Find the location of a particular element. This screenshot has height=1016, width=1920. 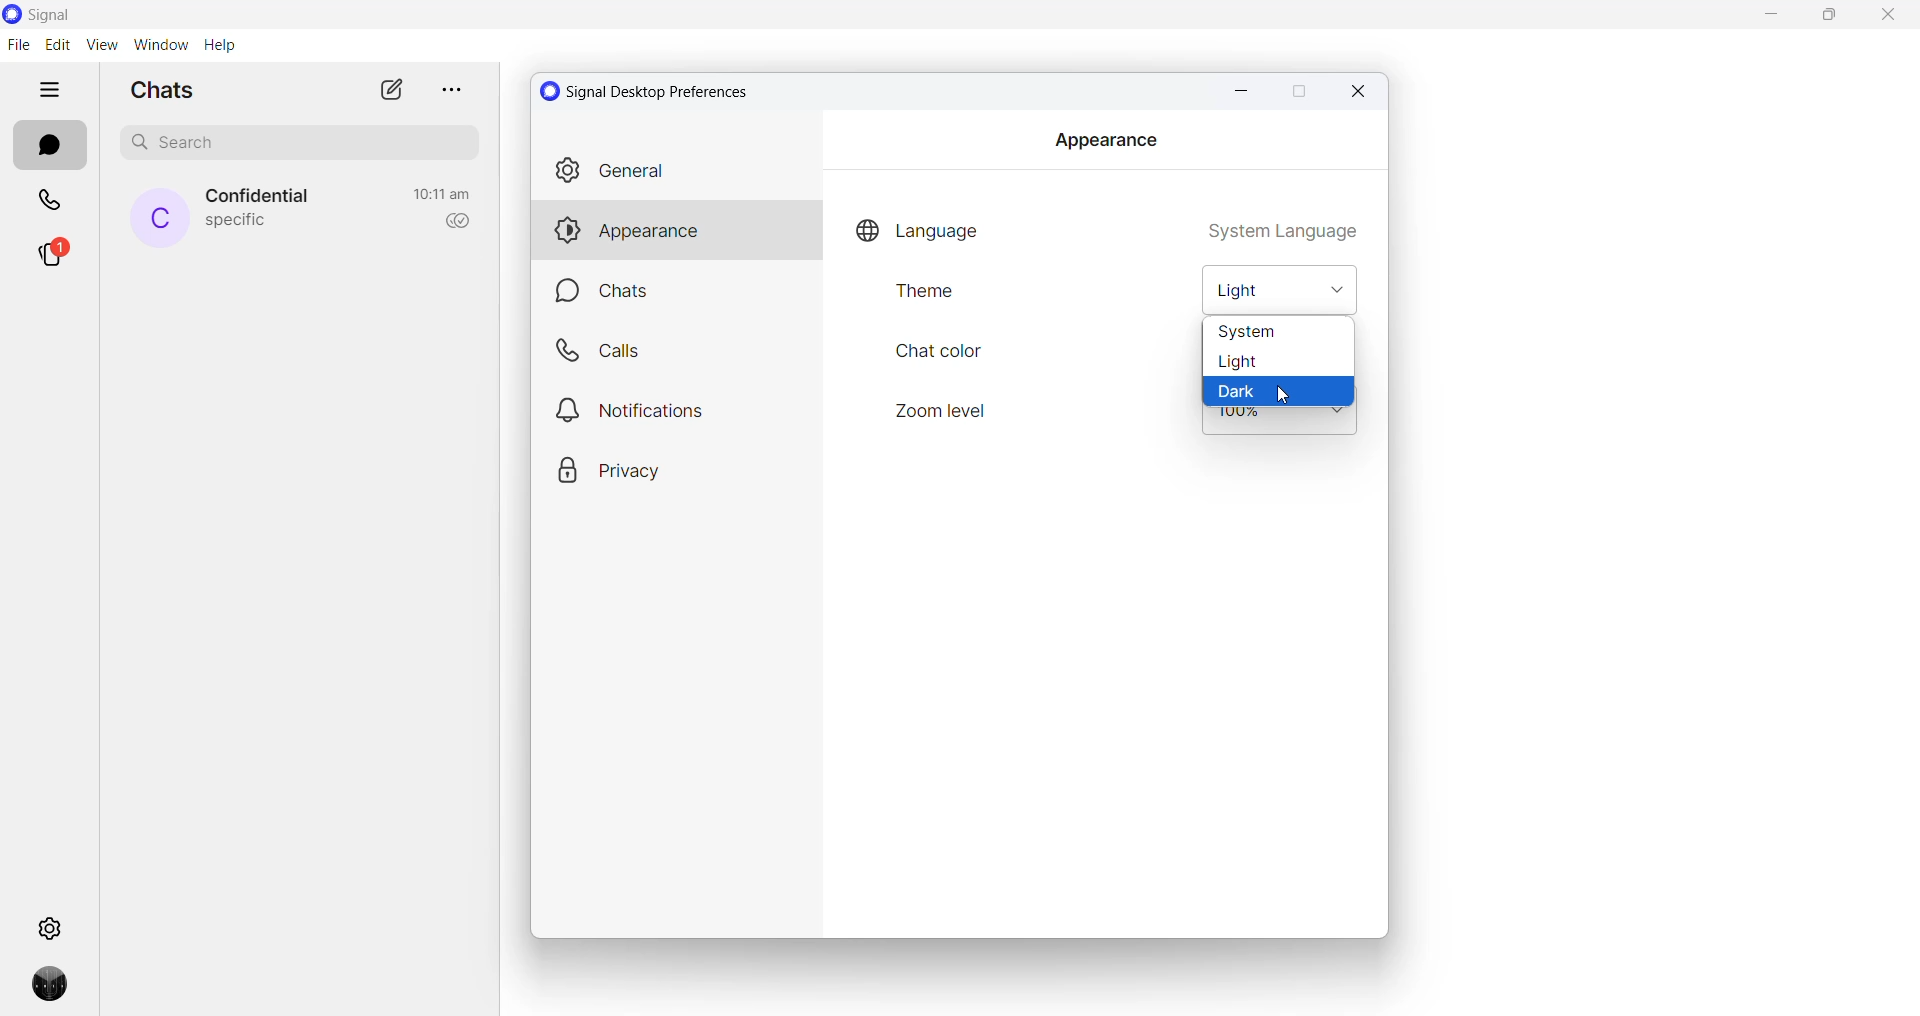

file is located at coordinates (18, 44).